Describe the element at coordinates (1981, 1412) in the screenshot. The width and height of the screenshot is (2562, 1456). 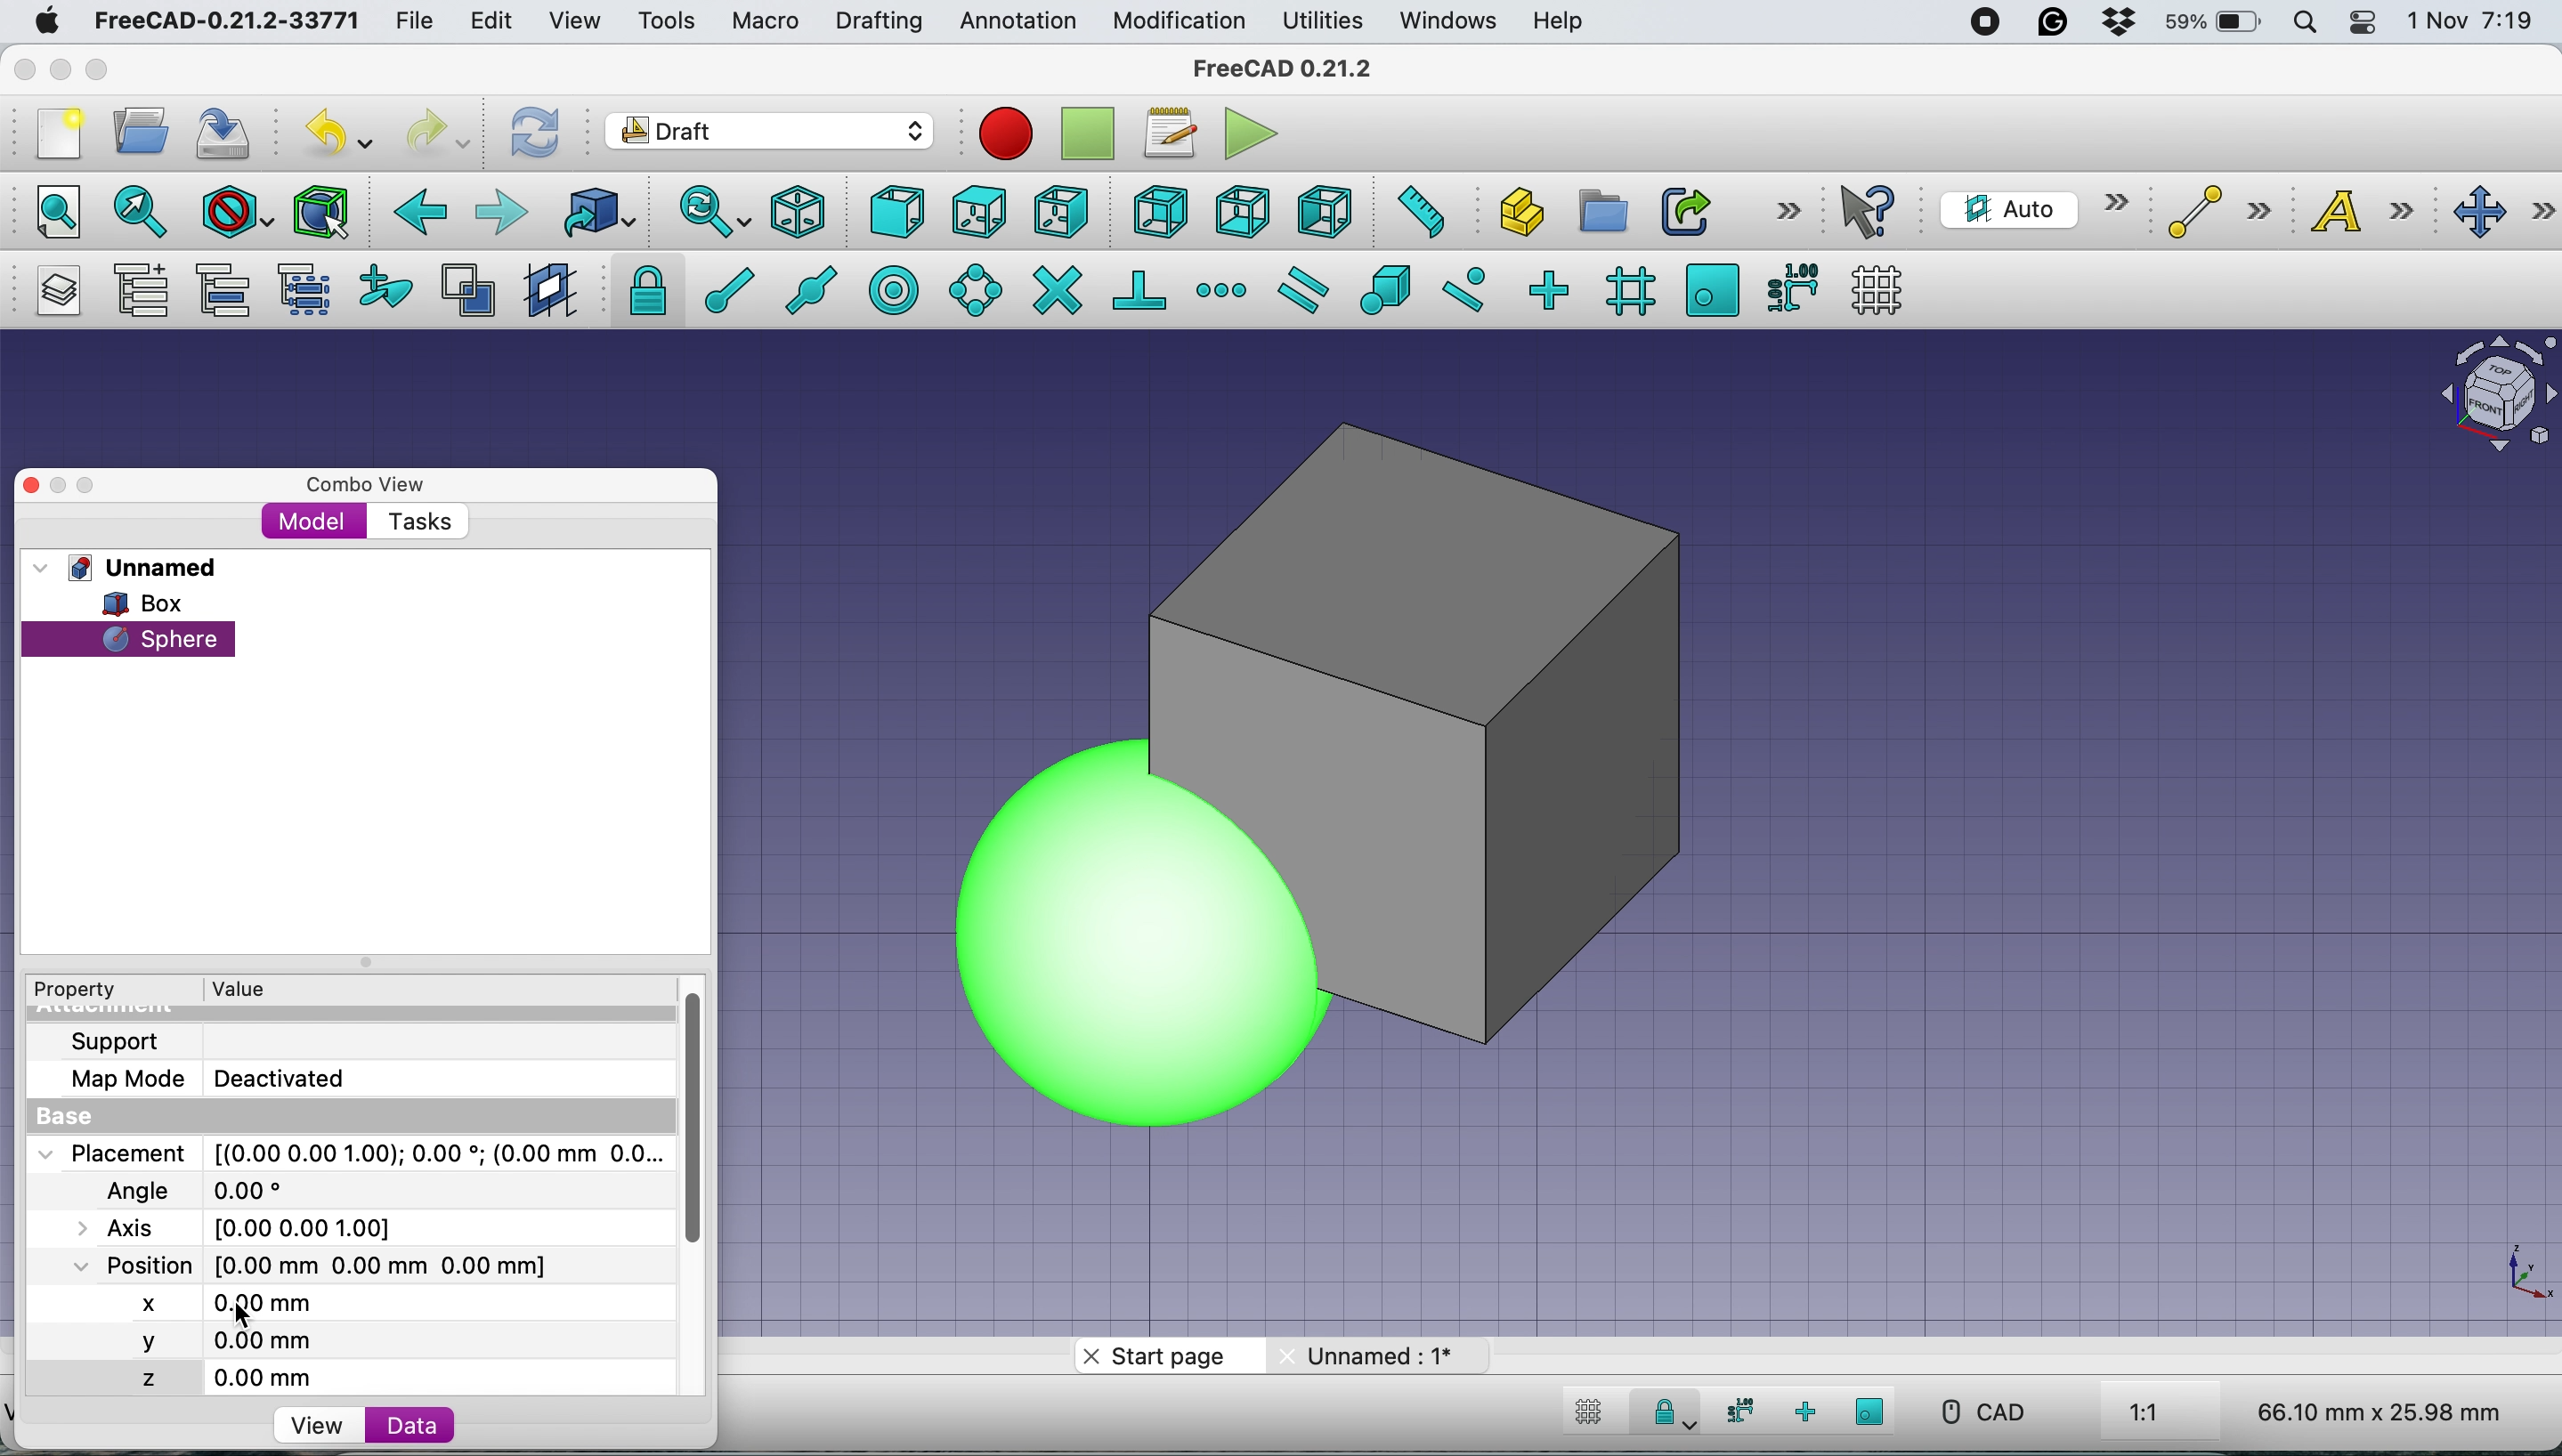
I see `cad` at that location.